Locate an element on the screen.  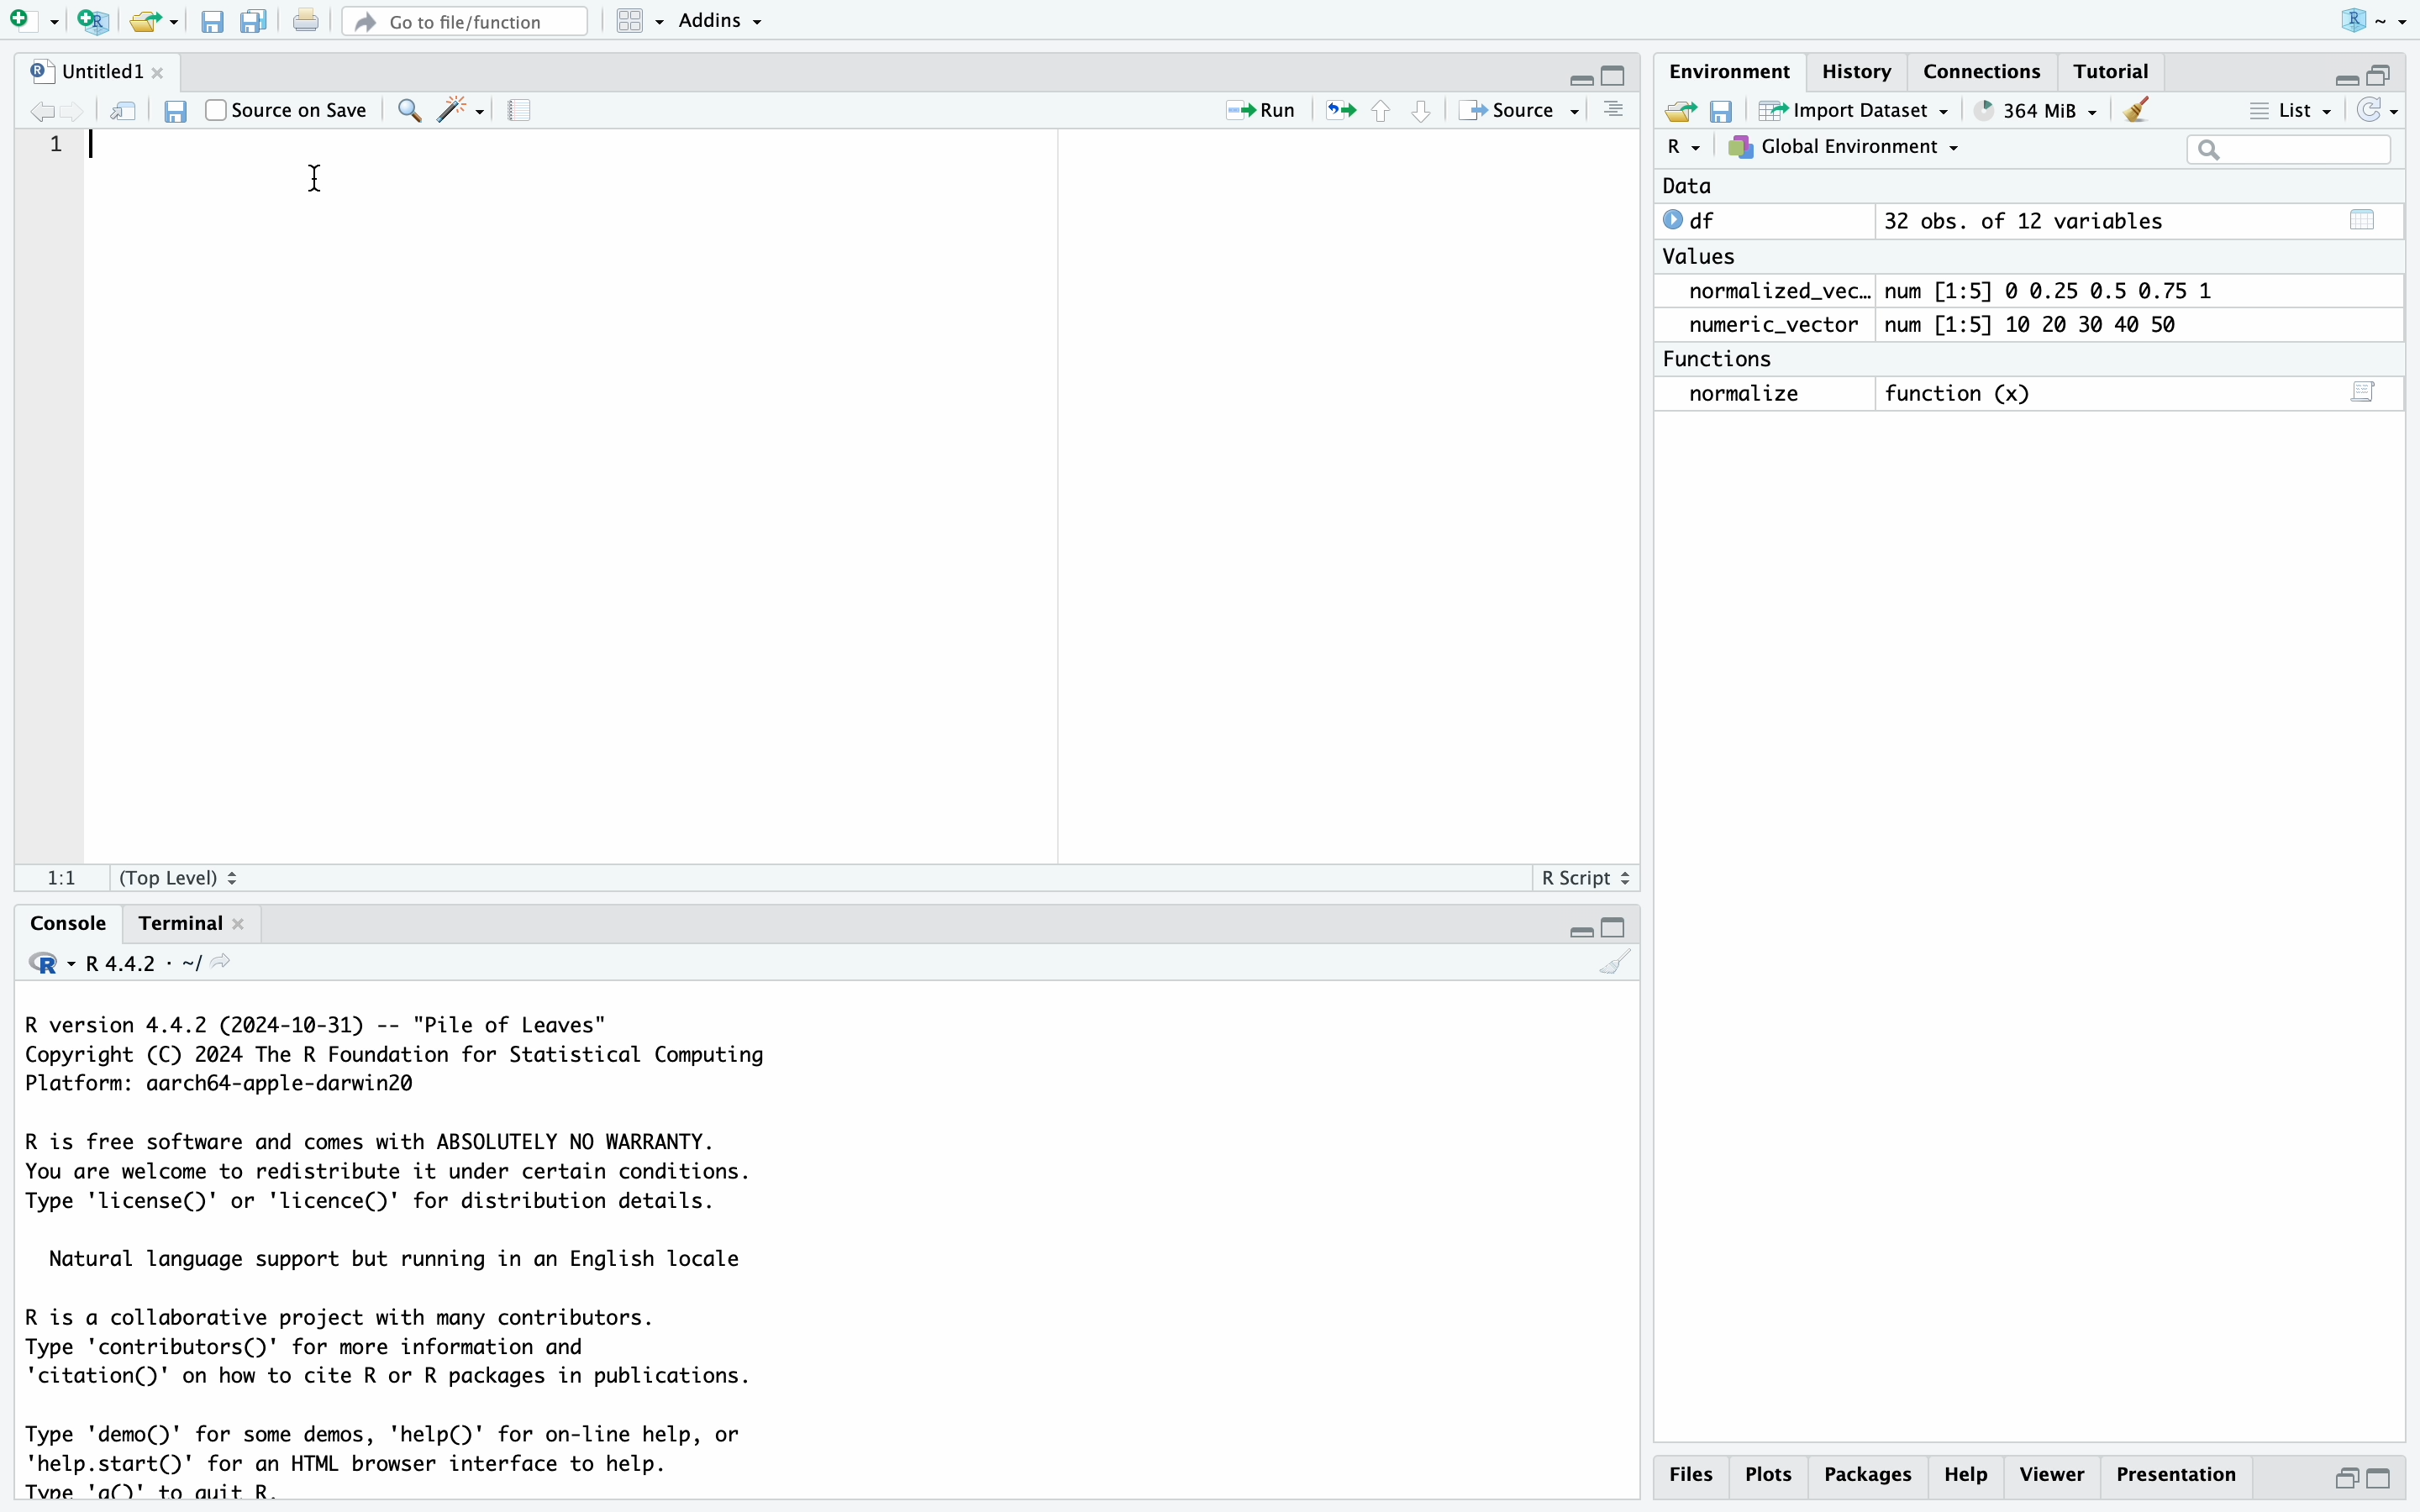
function (x) is located at coordinates (1966, 395).